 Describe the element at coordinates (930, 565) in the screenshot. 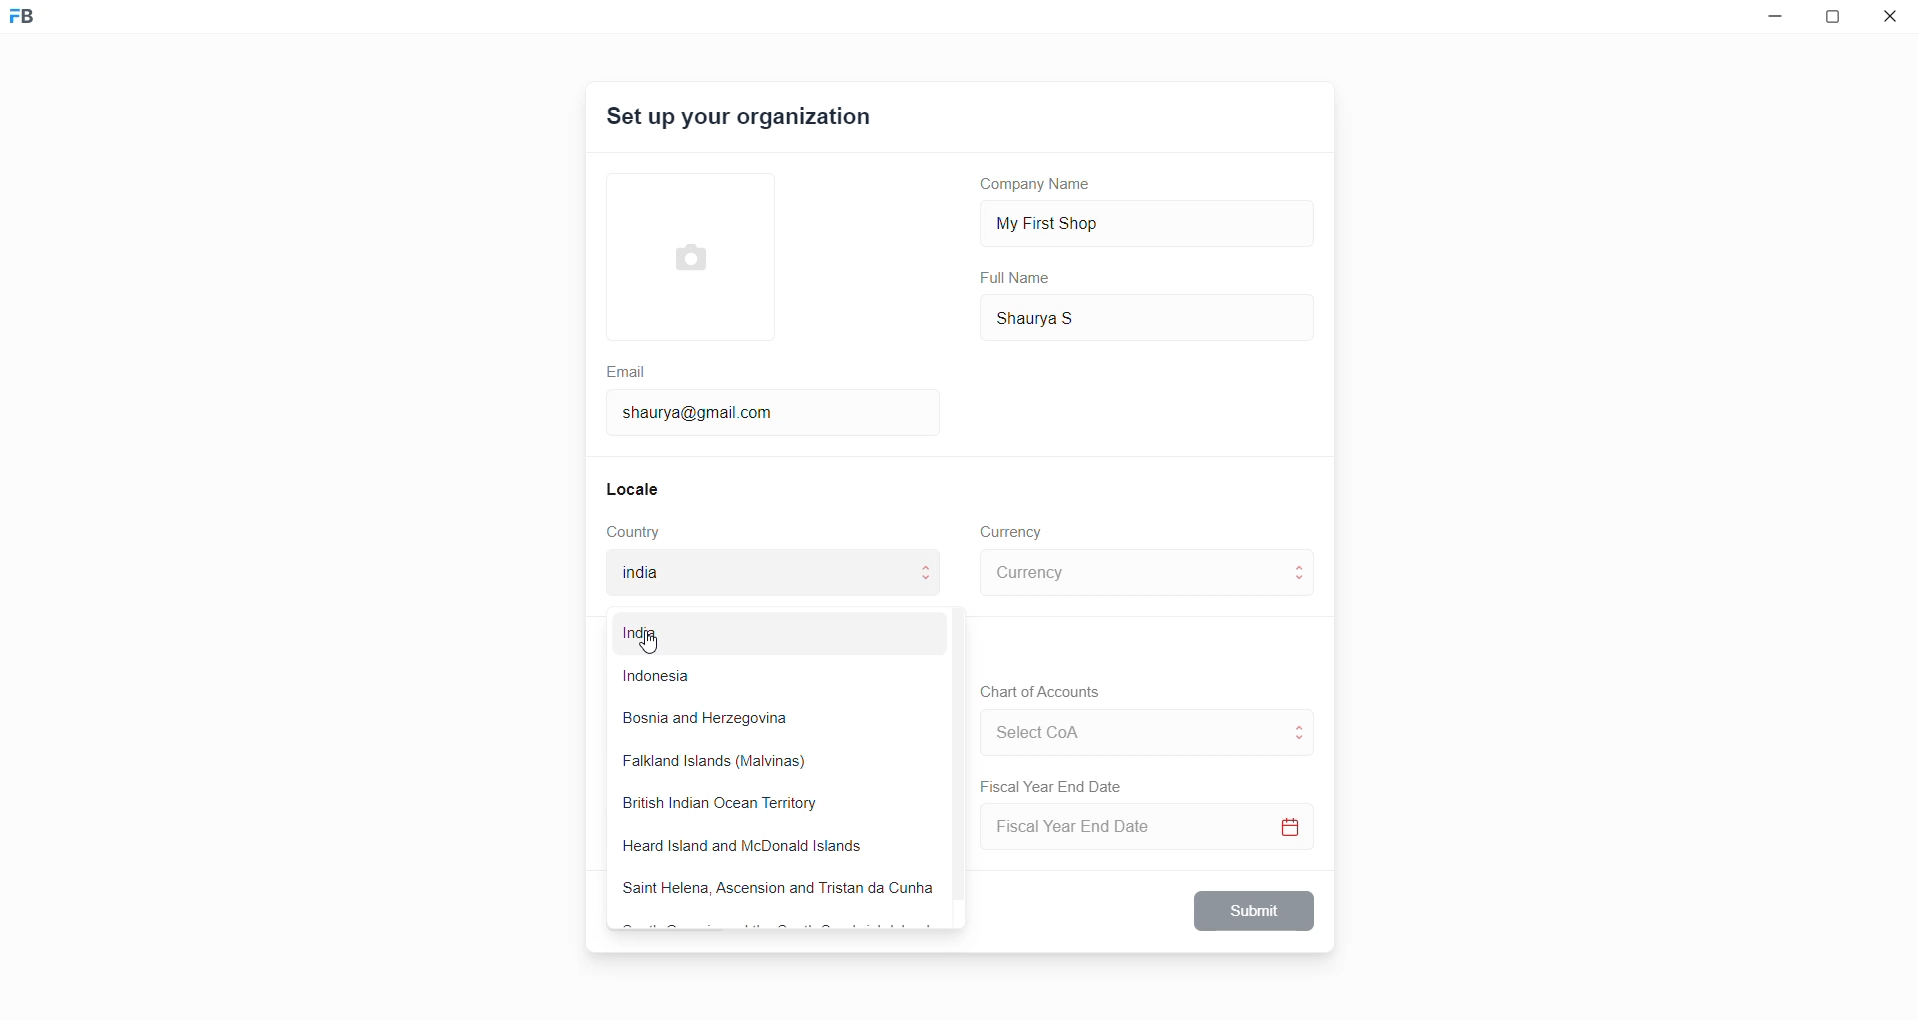

I see `move to above country` at that location.